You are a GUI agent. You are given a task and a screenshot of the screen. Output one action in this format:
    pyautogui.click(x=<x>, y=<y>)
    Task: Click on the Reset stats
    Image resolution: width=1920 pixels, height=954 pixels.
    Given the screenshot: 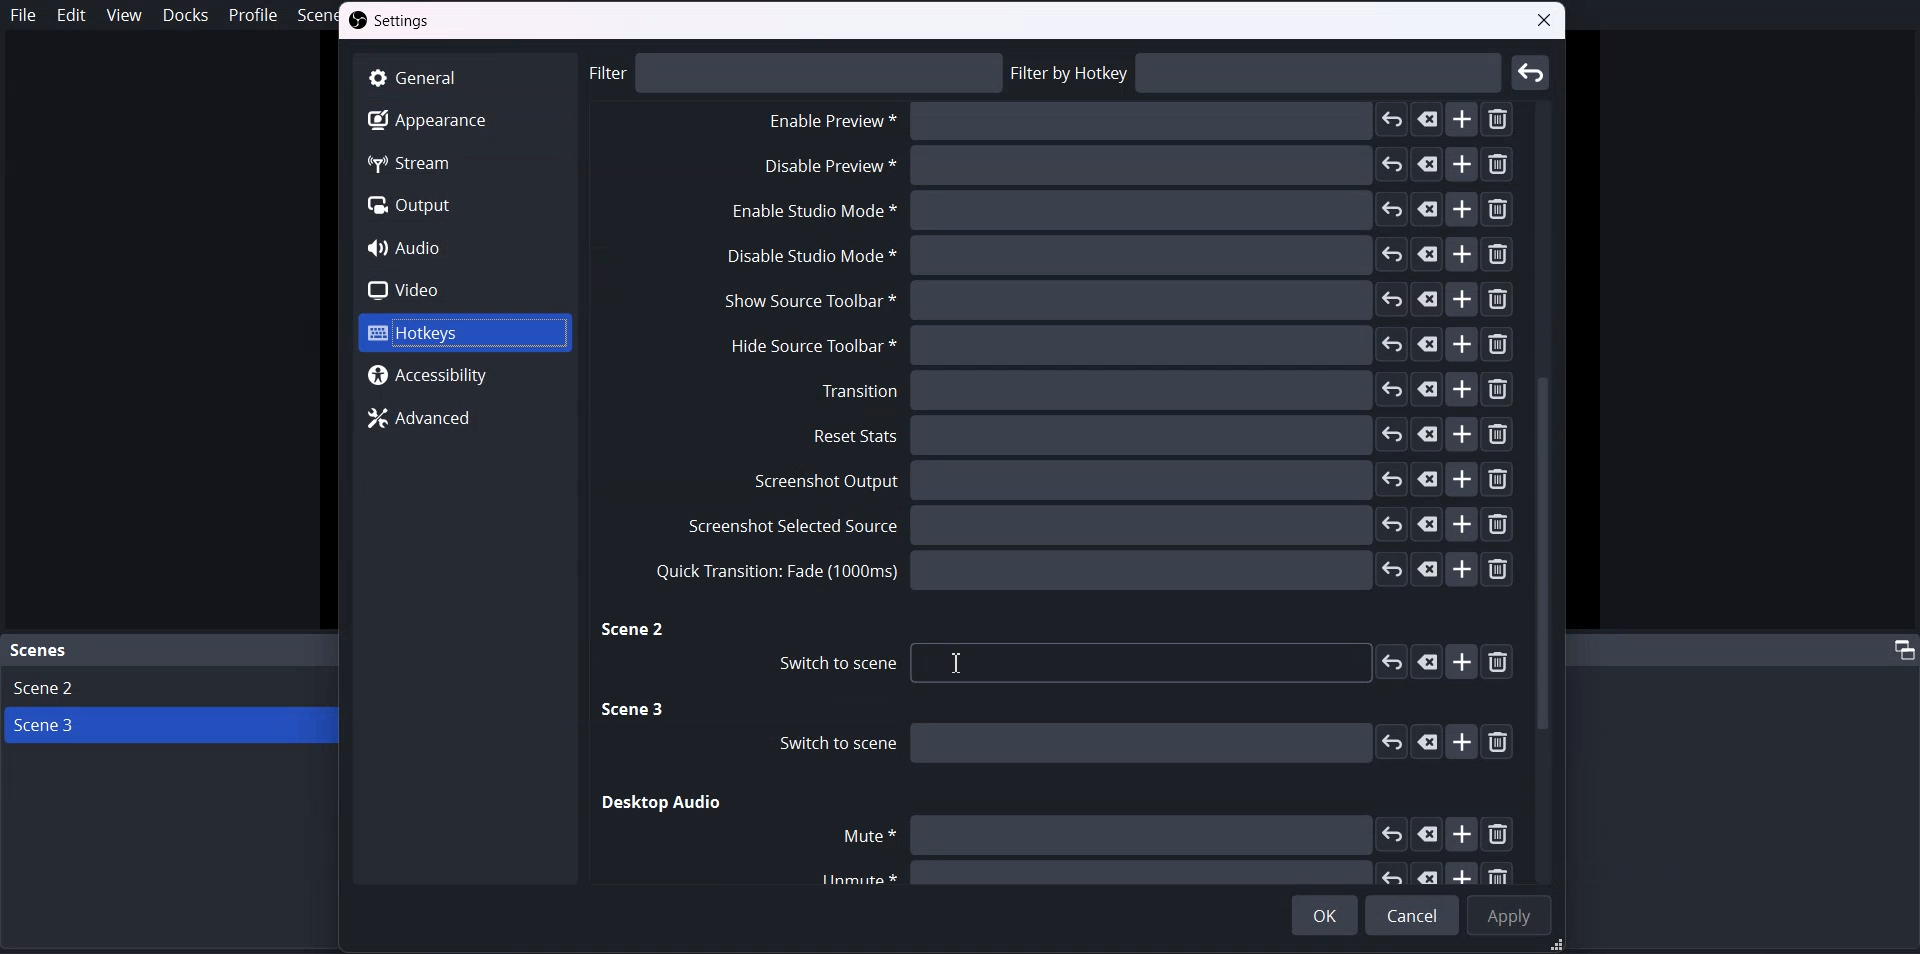 What is the action you would take?
    pyautogui.click(x=1165, y=435)
    